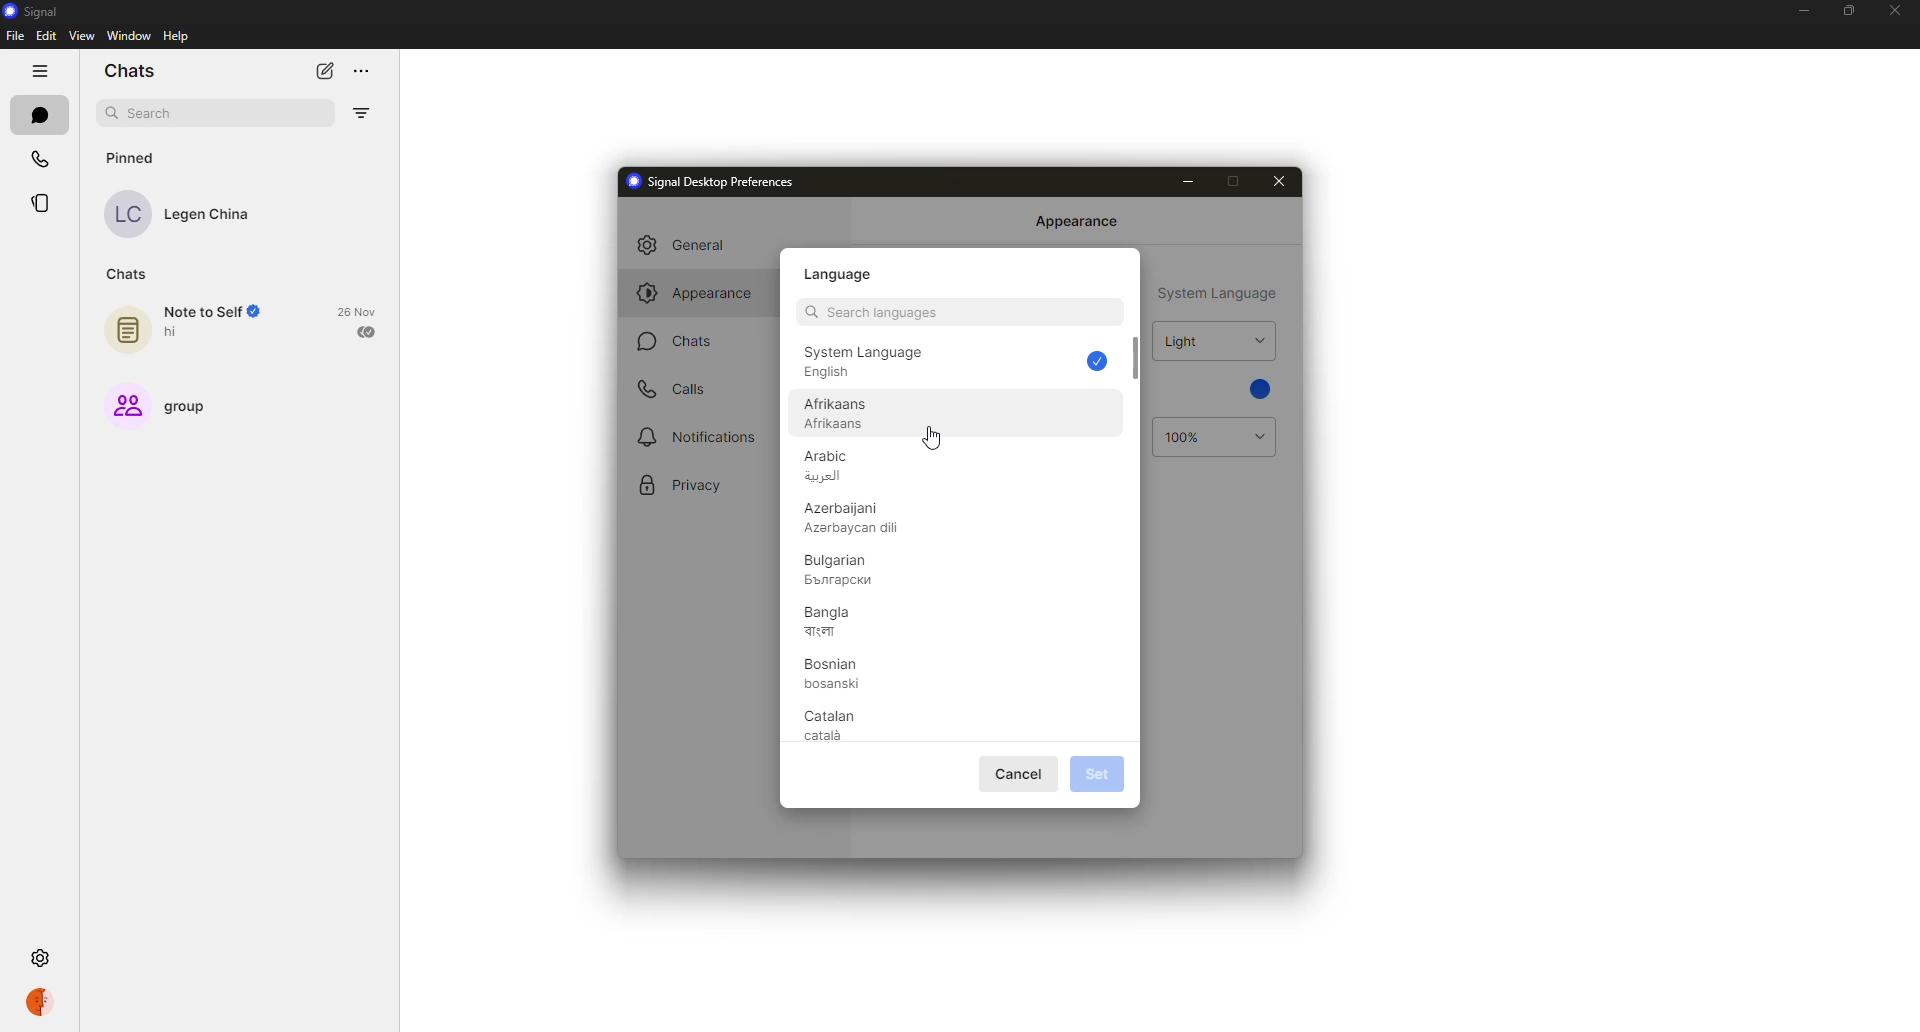 This screenshot has width=1920, height=1032. I want to click on edit, so click(46, 35).